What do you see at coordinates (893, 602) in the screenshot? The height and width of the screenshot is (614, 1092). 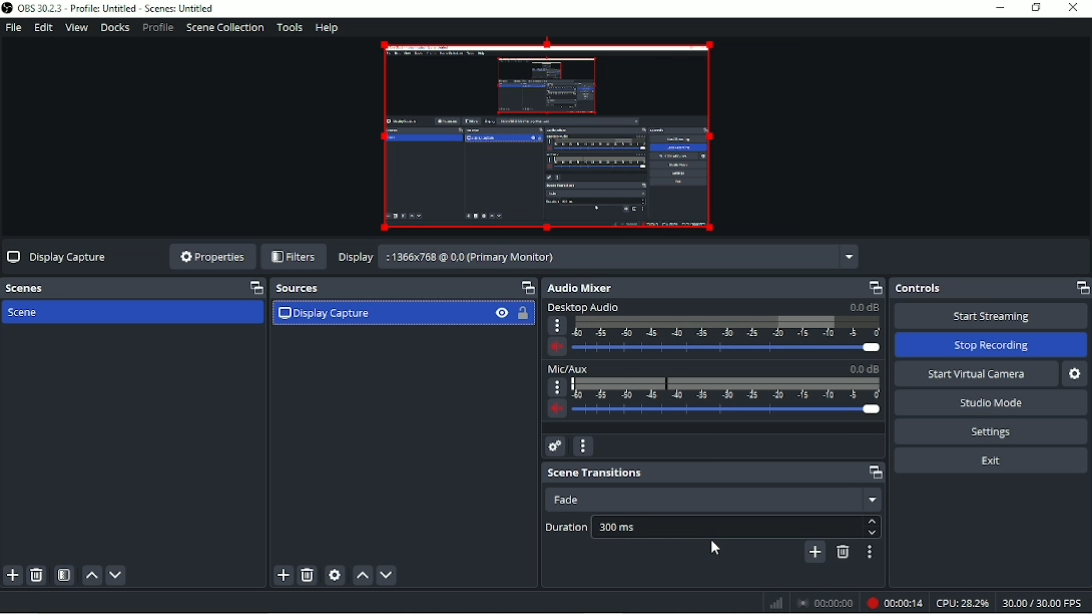 I see `Recording` at bounding box center [893, 602].